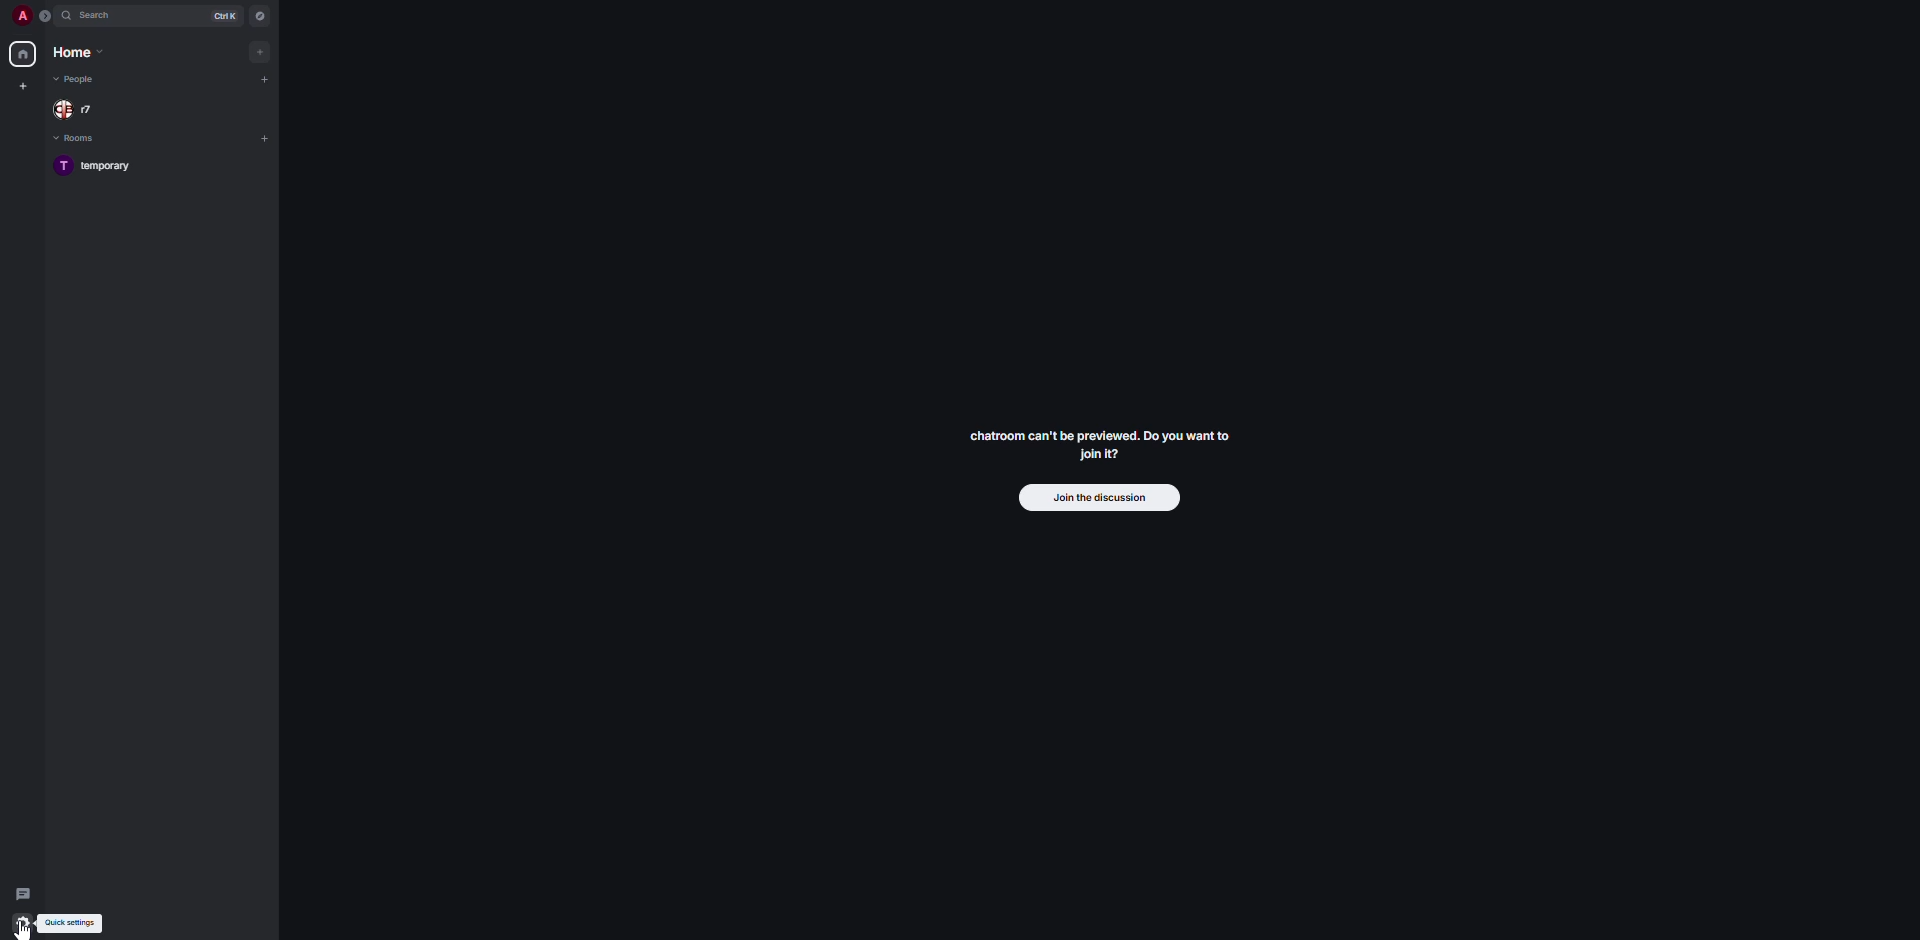  I want to click on quick settings, so click(85, 924).